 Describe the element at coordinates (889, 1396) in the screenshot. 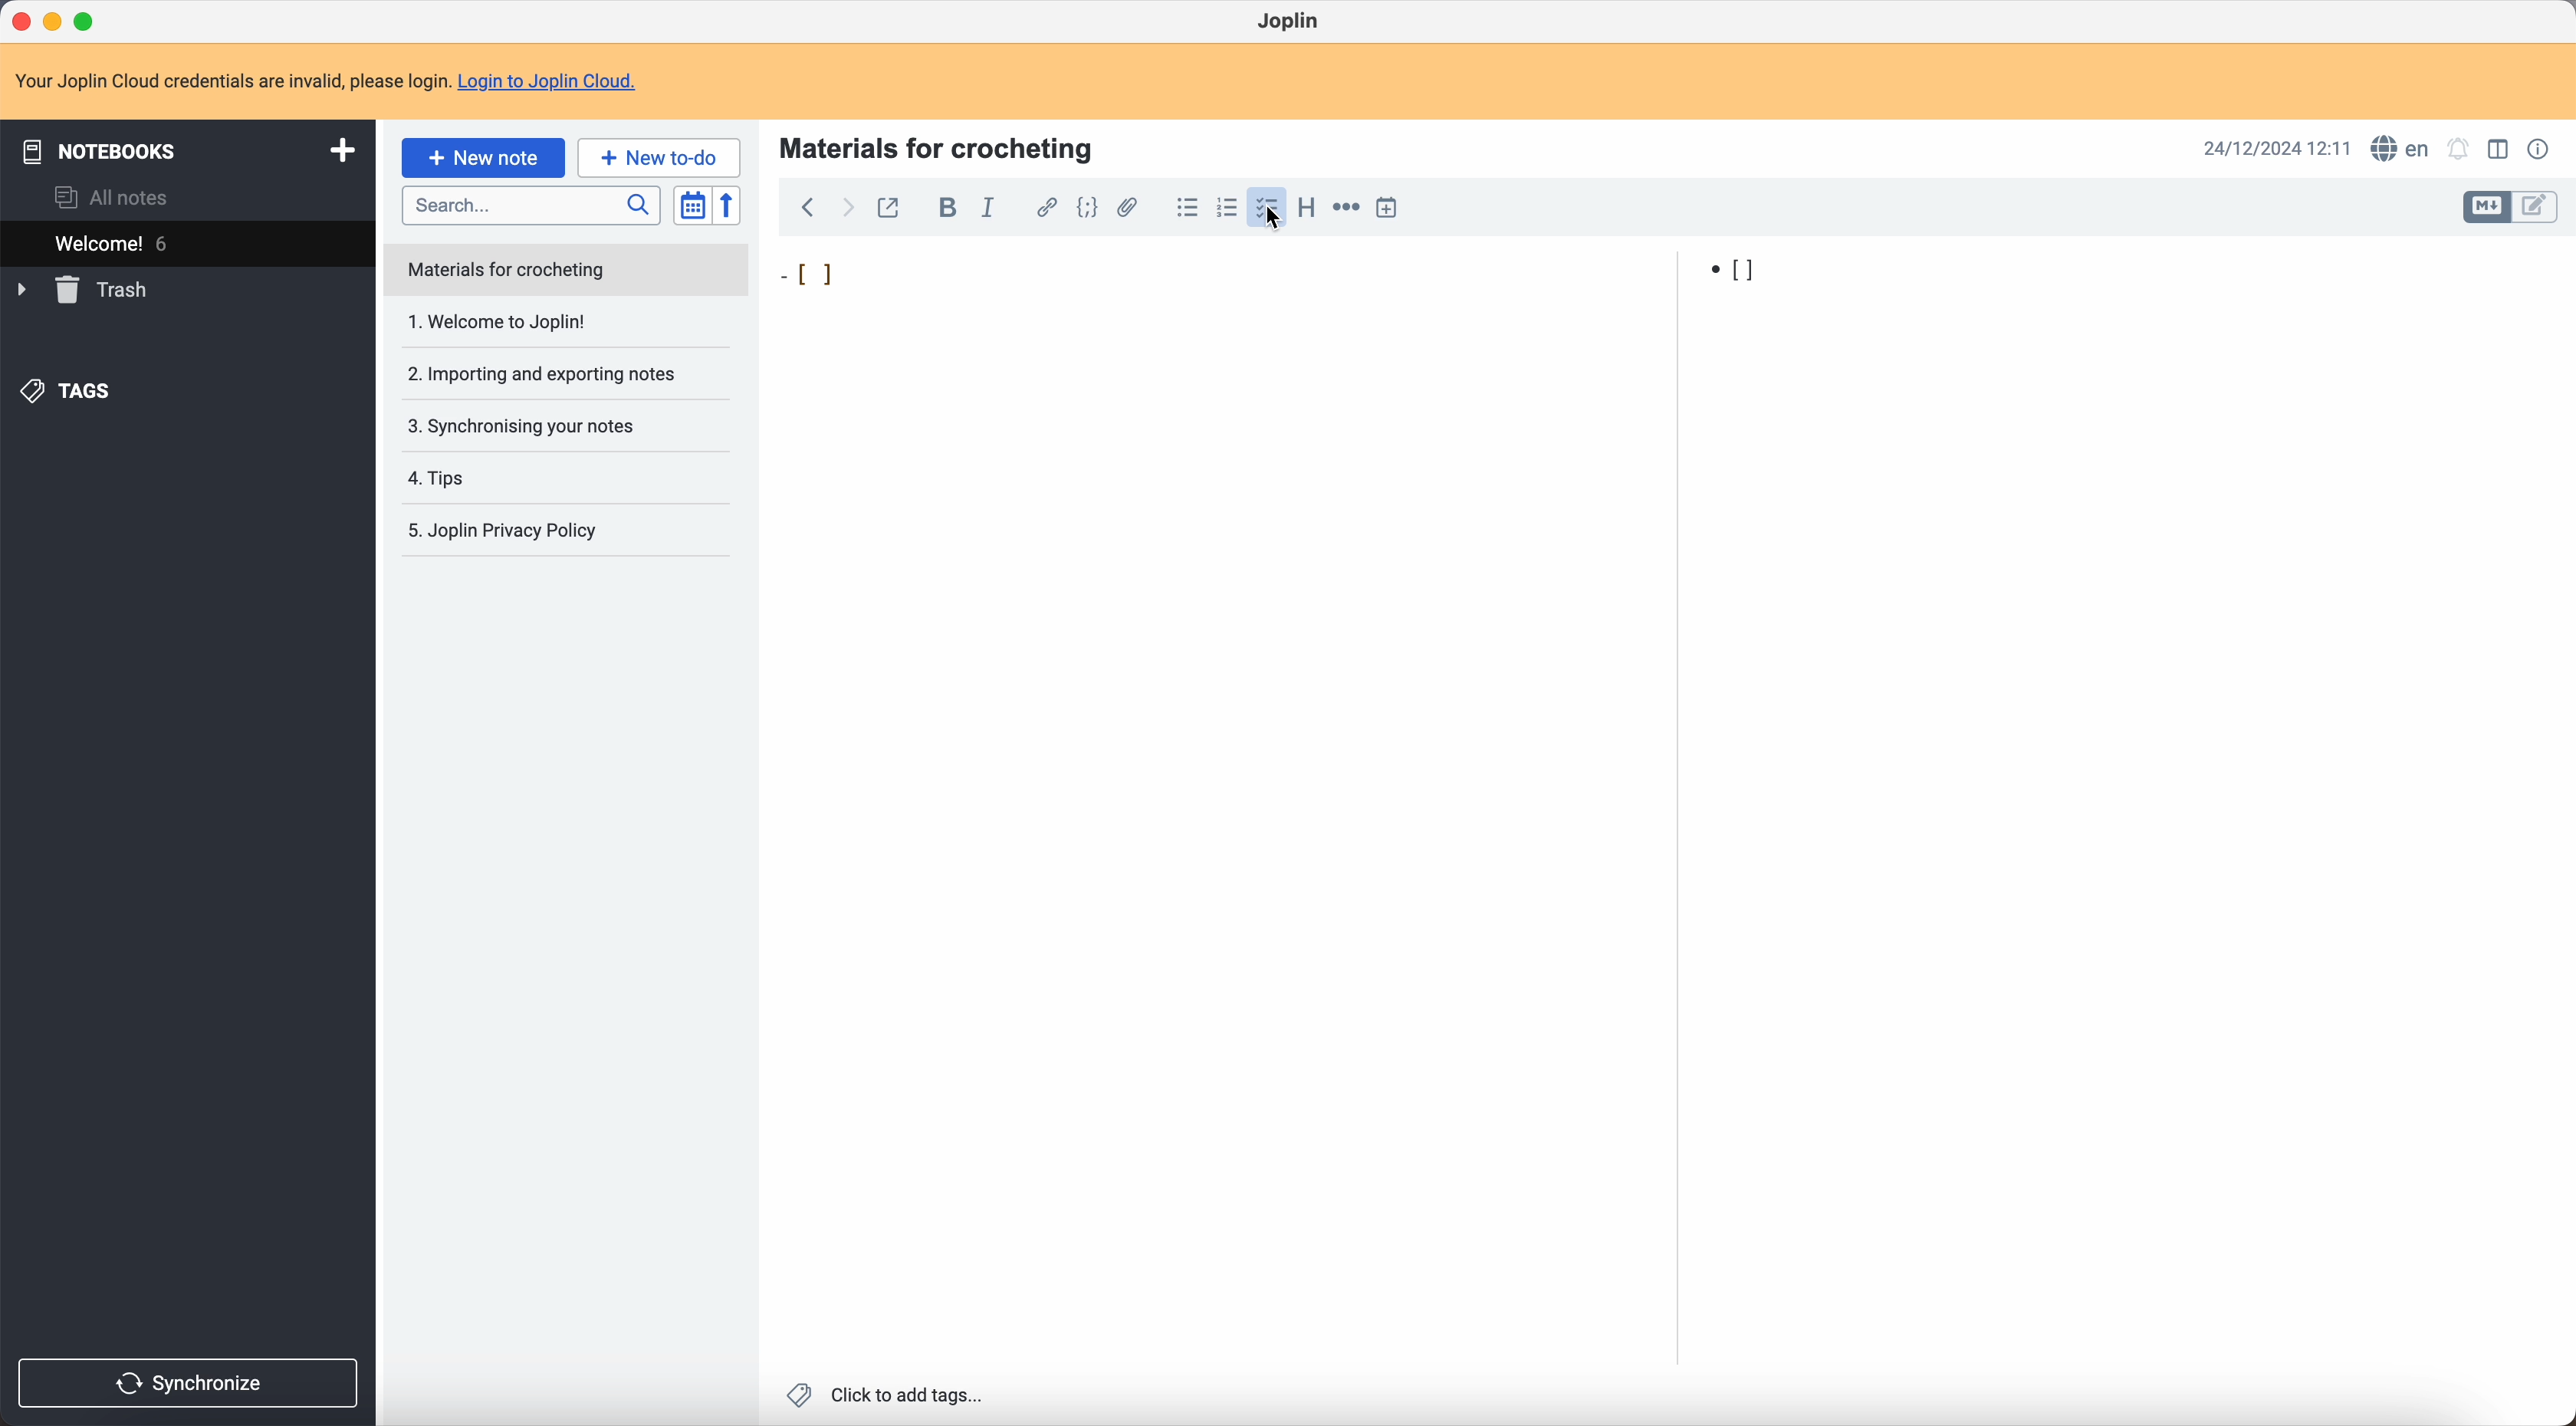

I see `click to add tags` at that location.